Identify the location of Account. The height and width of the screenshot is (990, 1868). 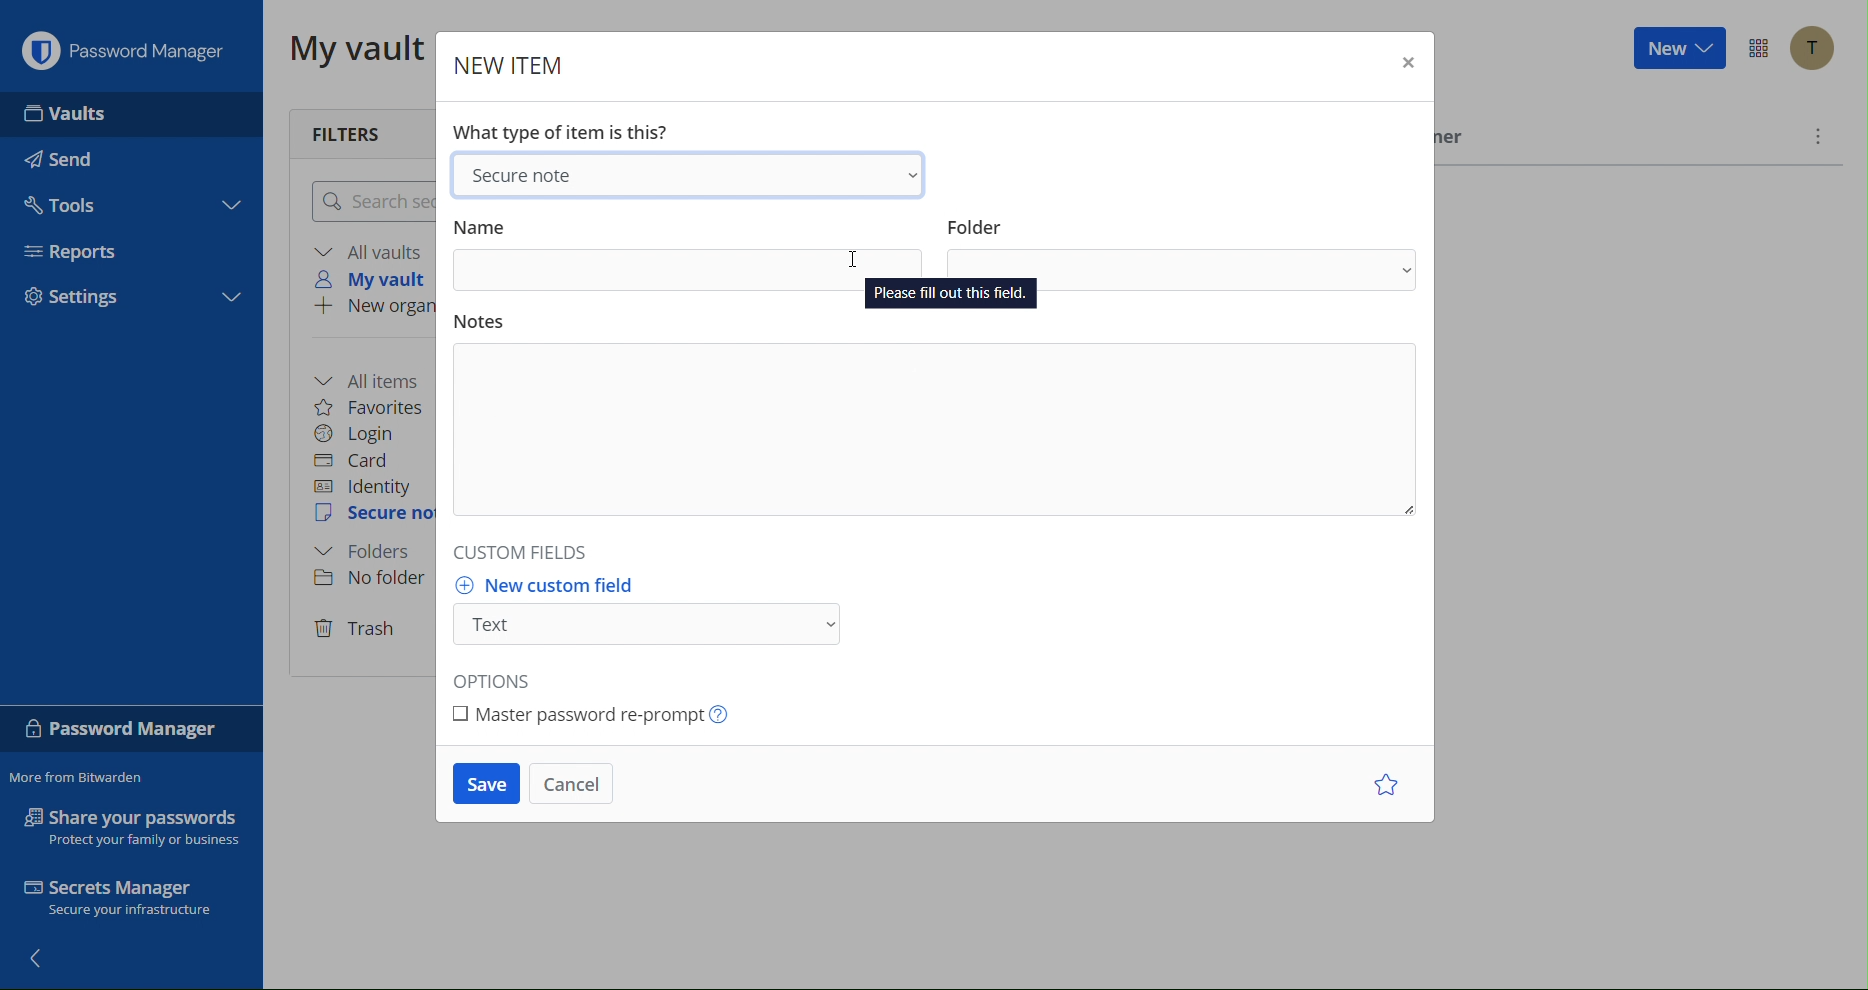
(1811, 48).